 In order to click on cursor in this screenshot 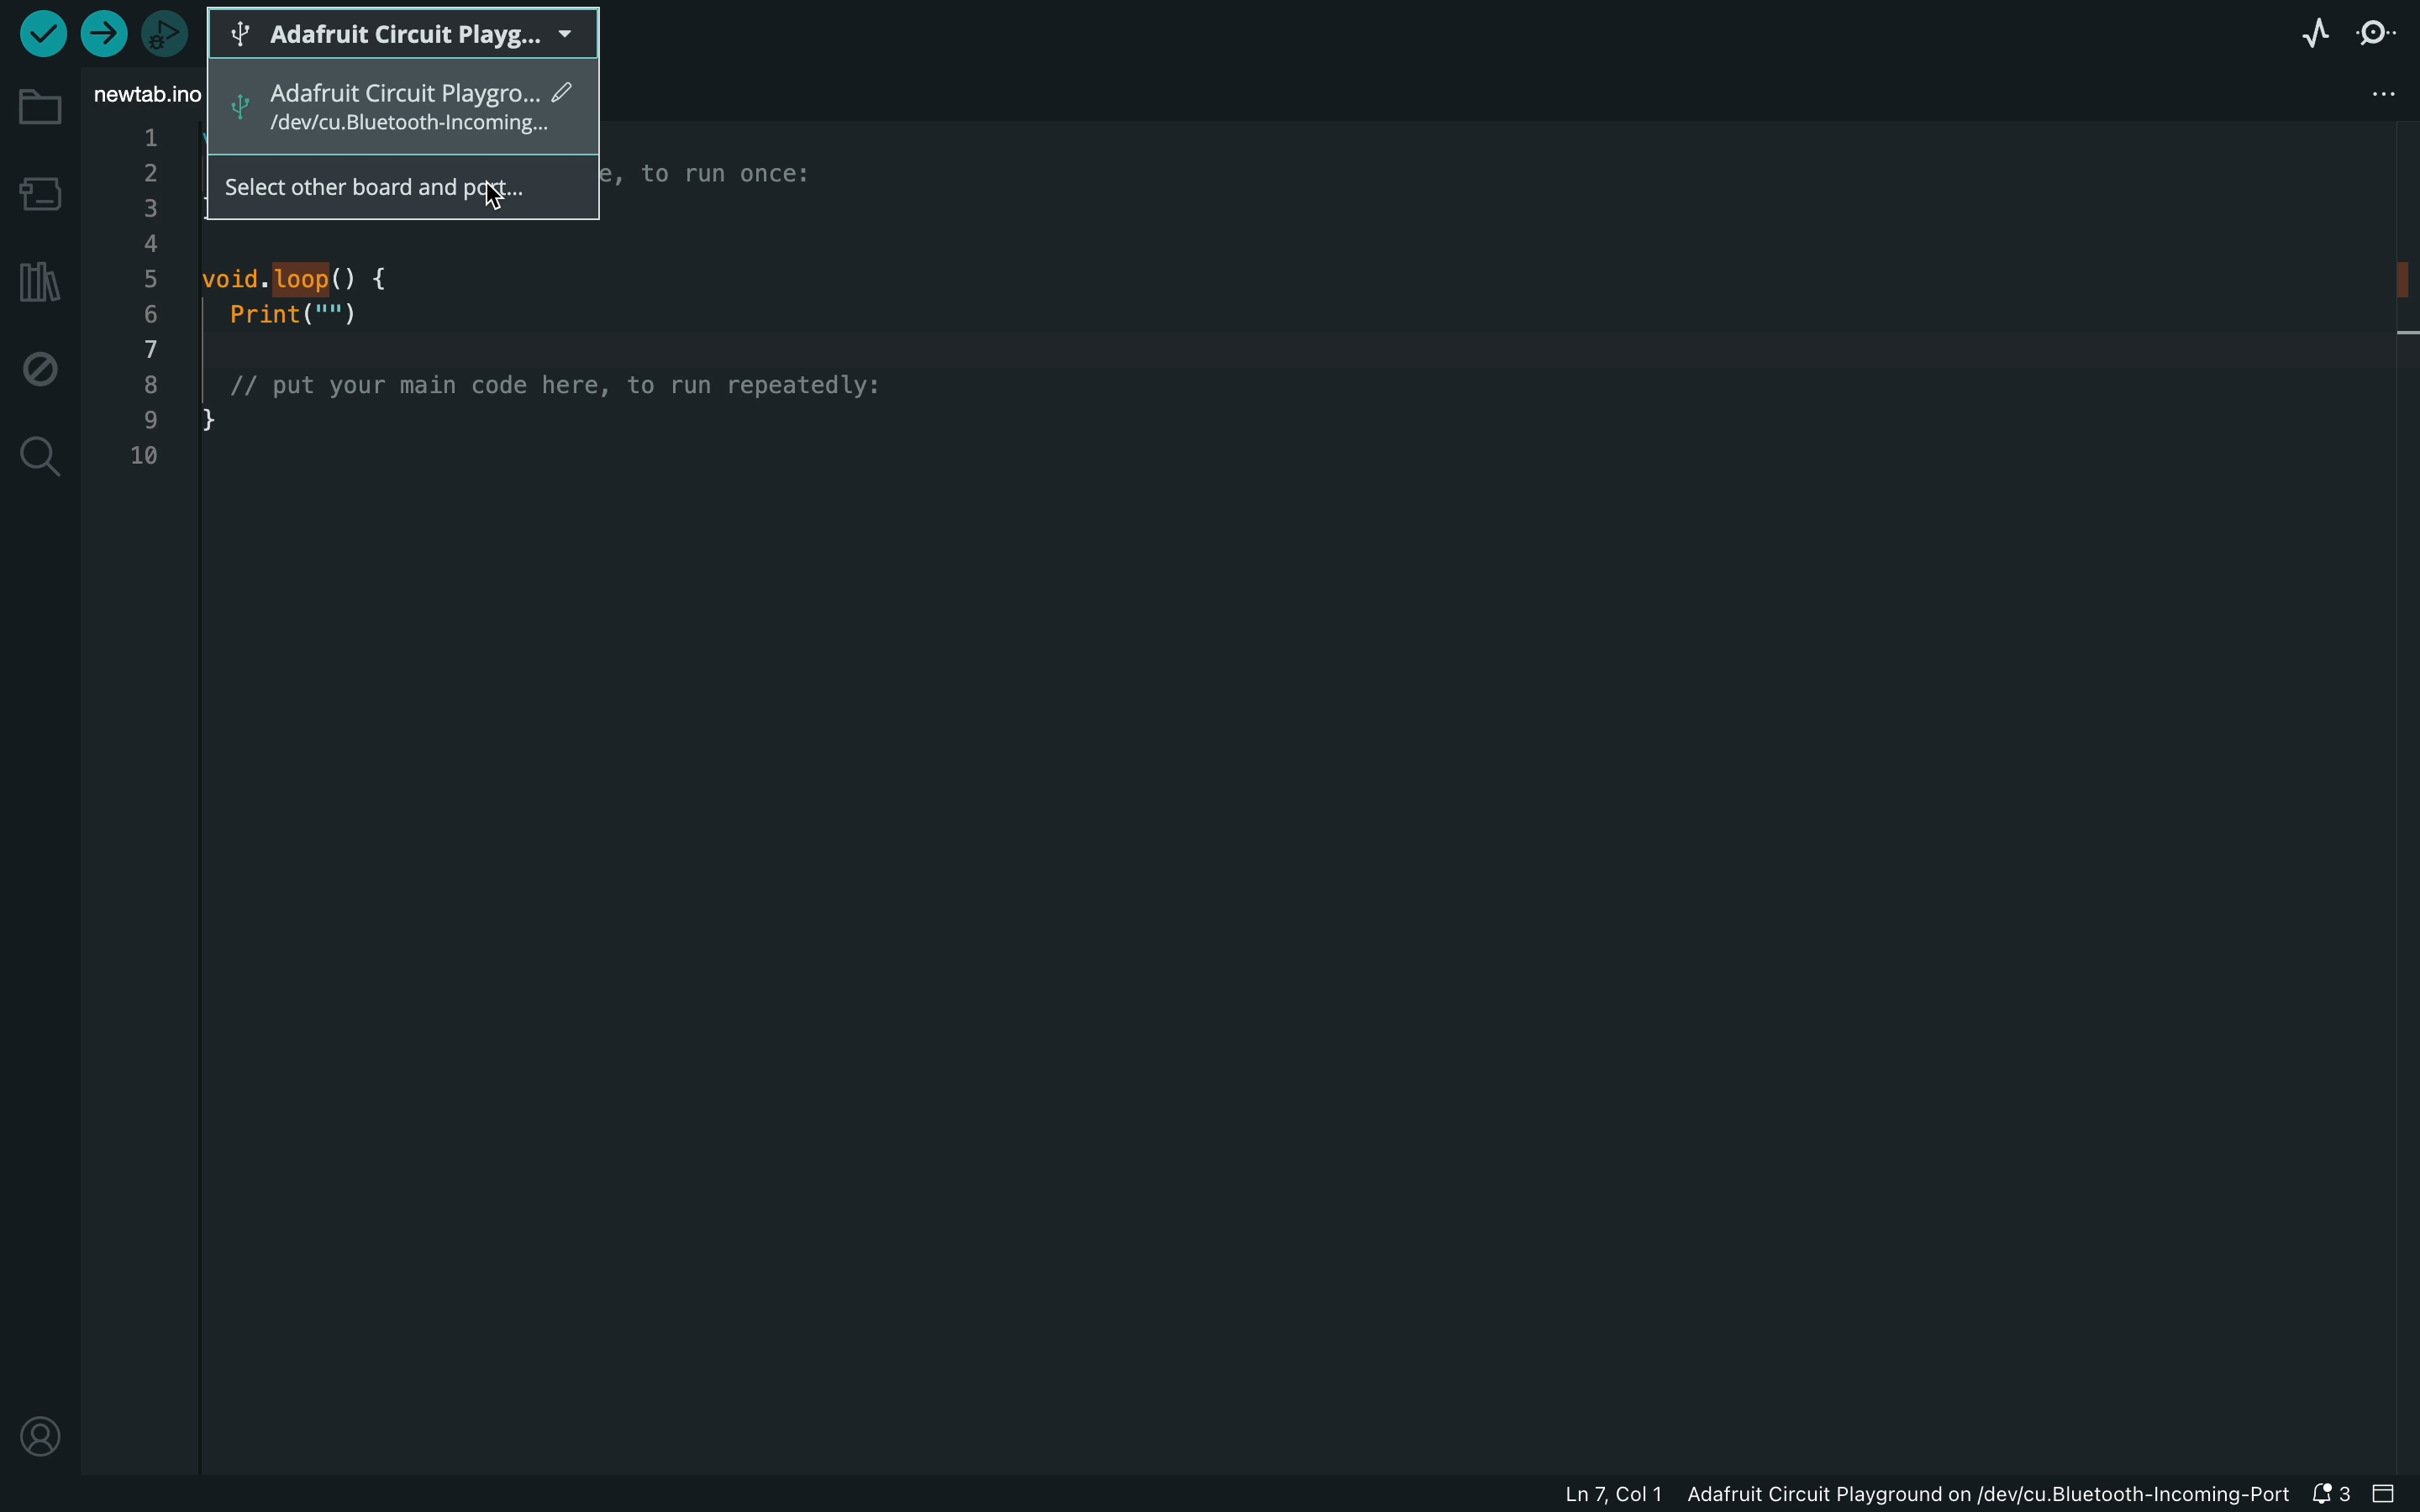, I will do `click(498, 198)`.